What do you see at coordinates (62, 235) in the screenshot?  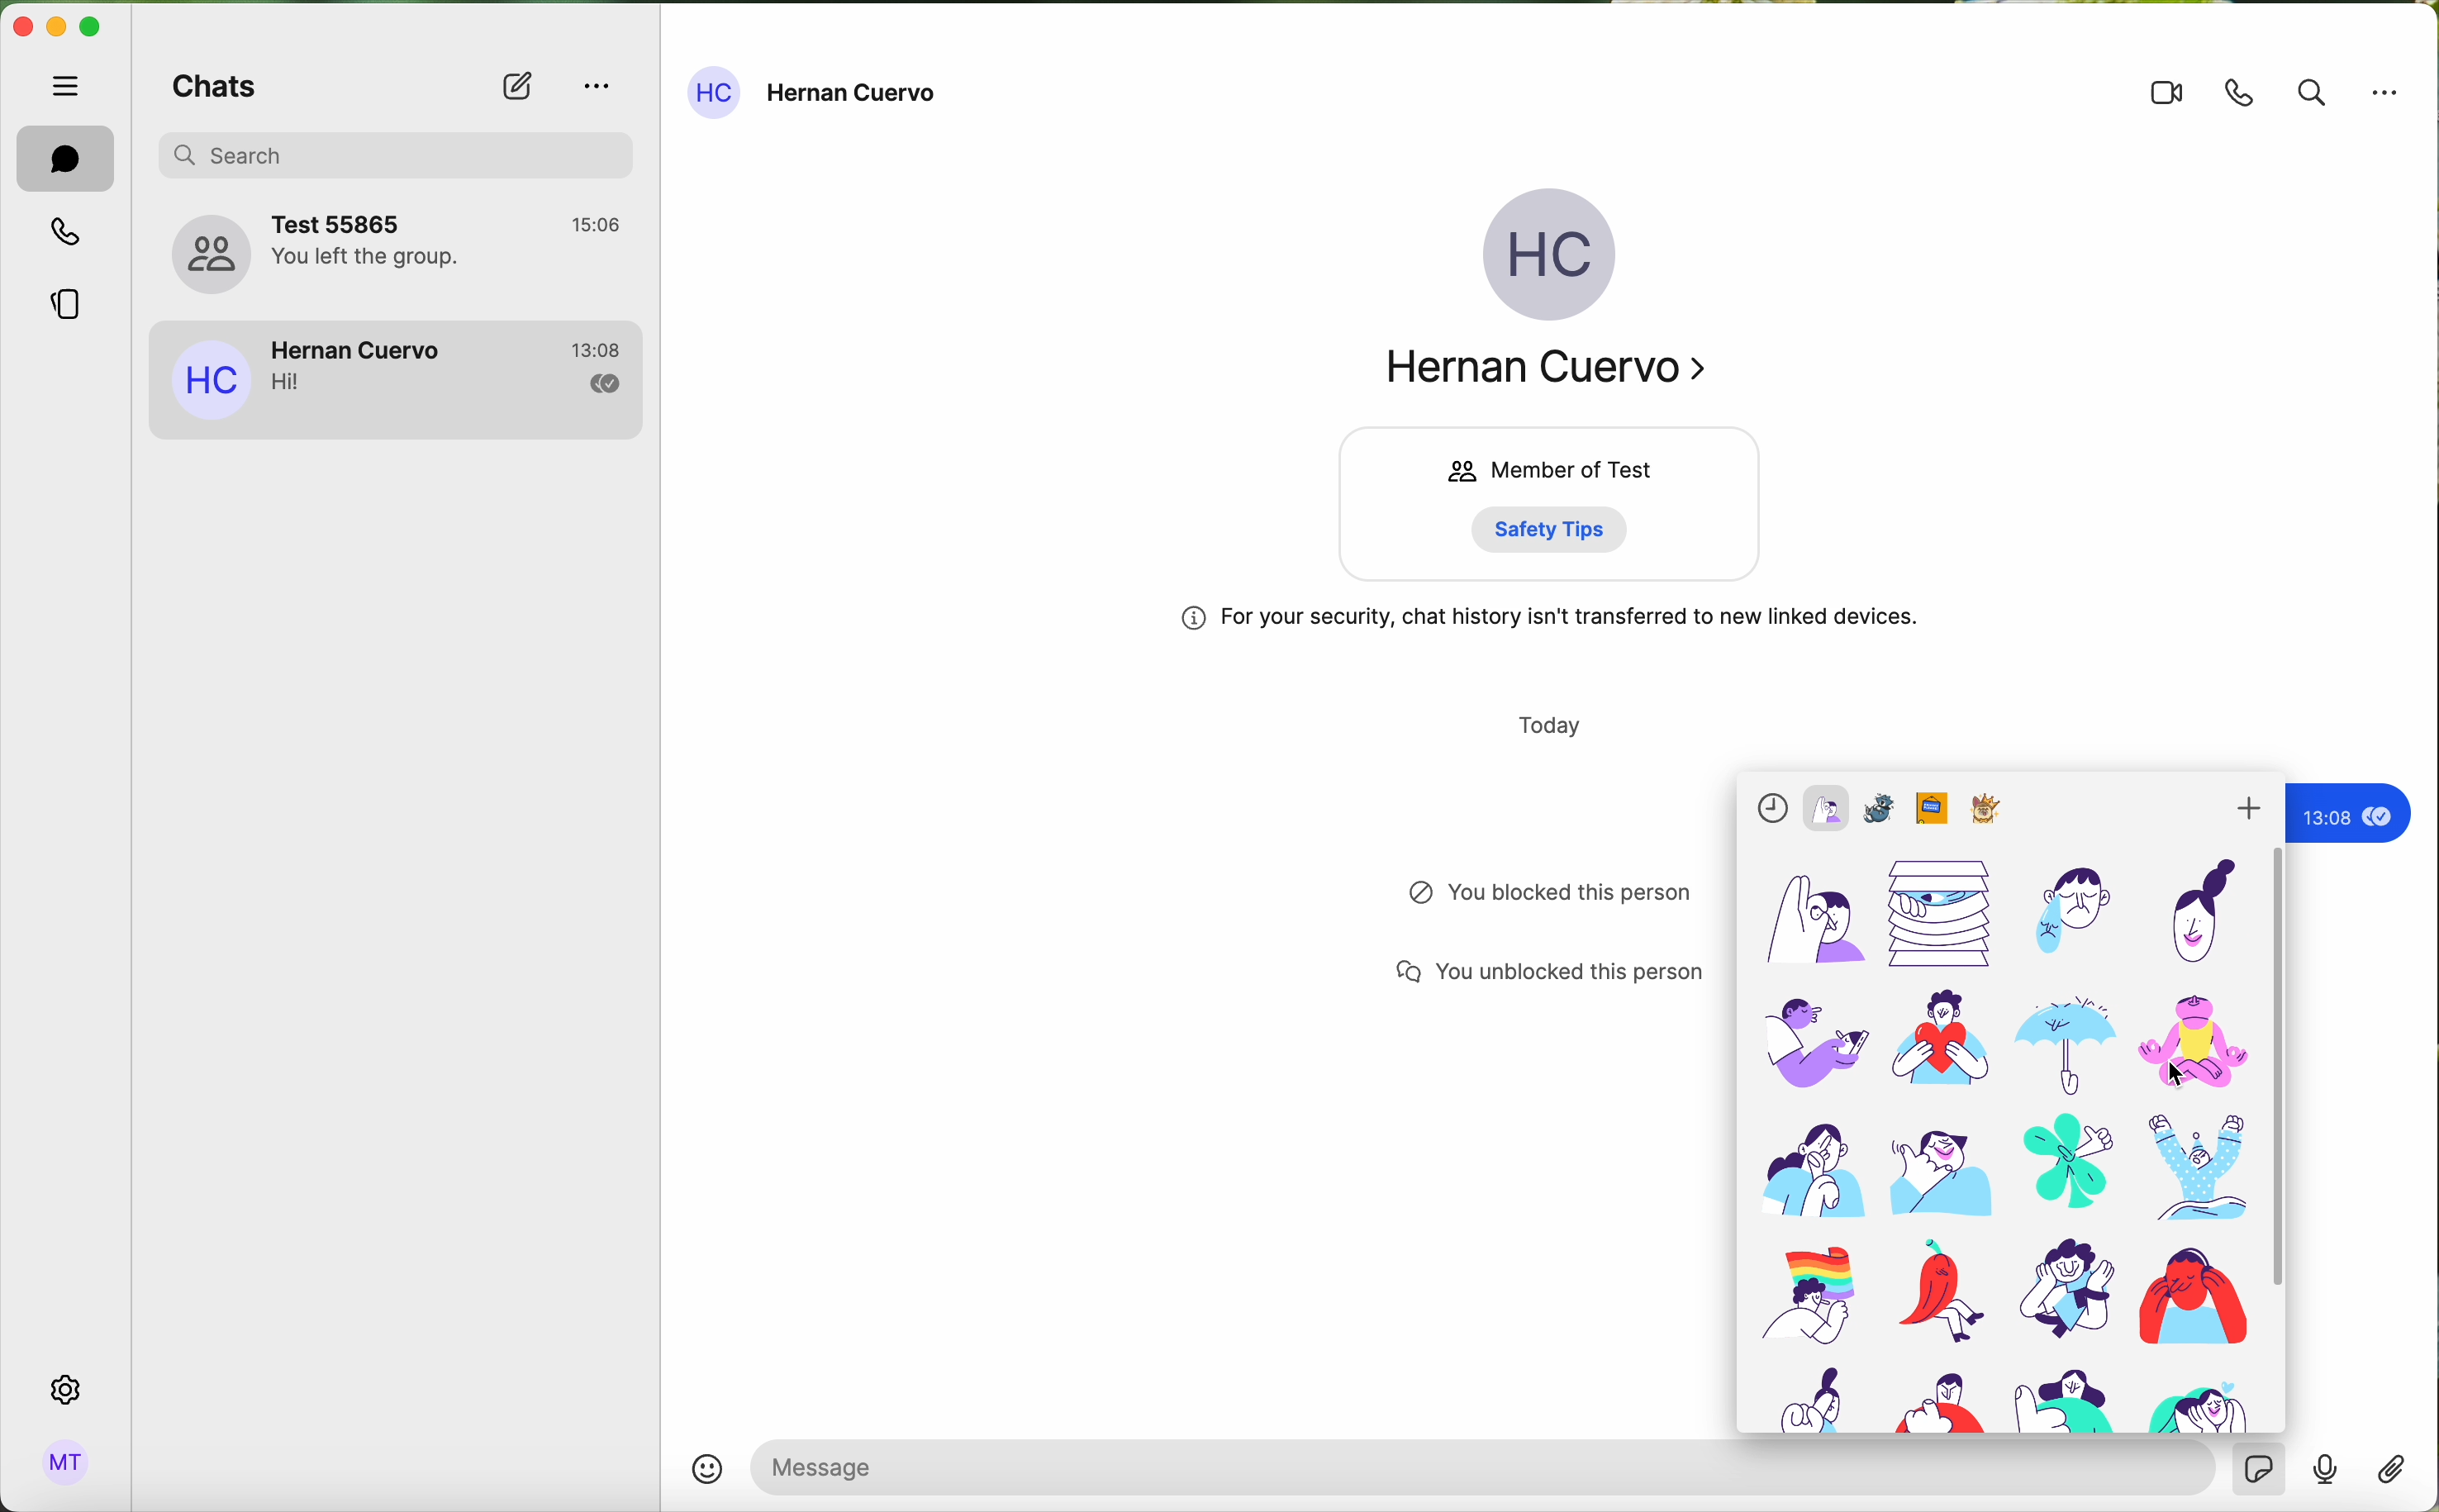 I see `calls` at bounding box center [62, 235].